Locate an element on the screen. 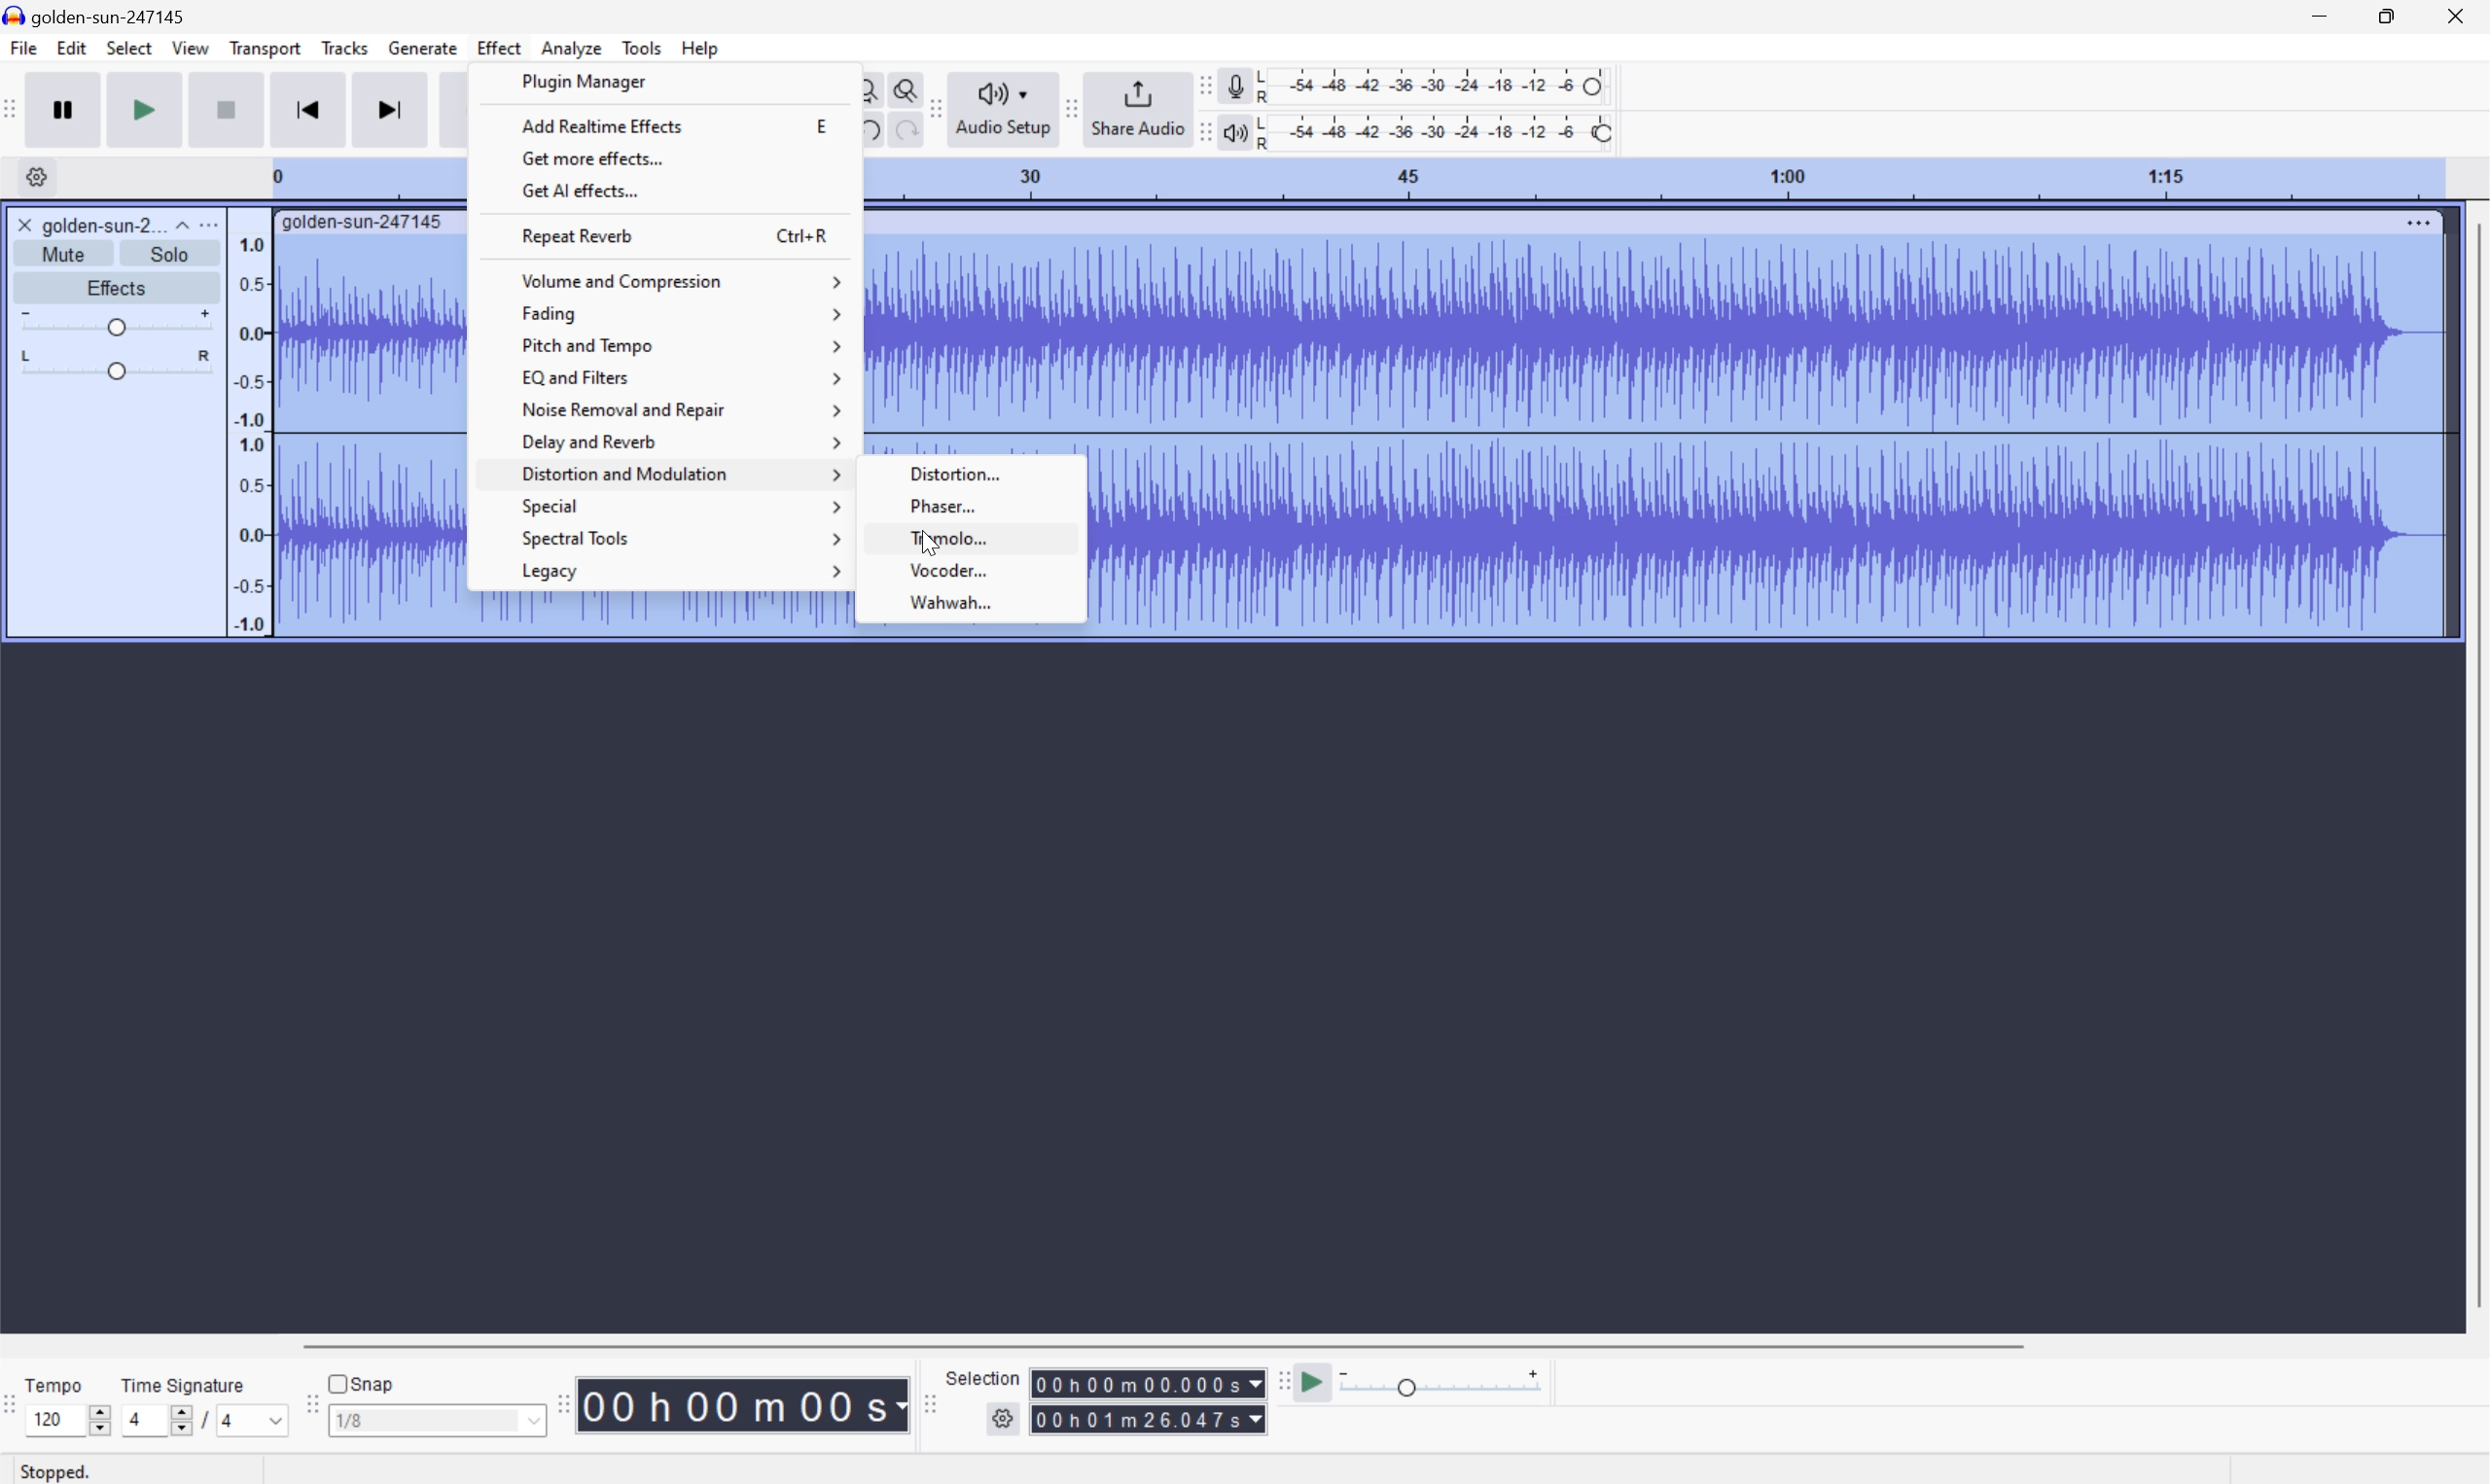 The width and height of the screenshot is (2490, 1484). Settings is located at coordinates (1002, 1421).